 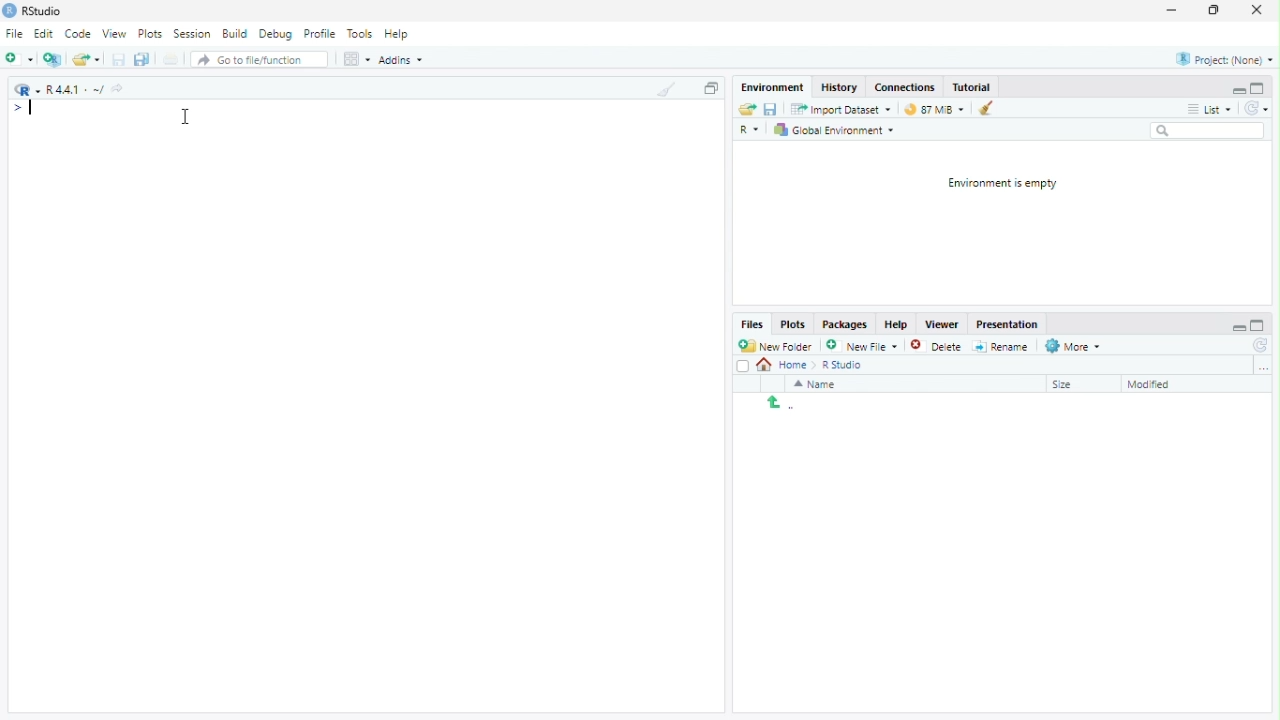 I want to click on R, so click(x=25, y=88).